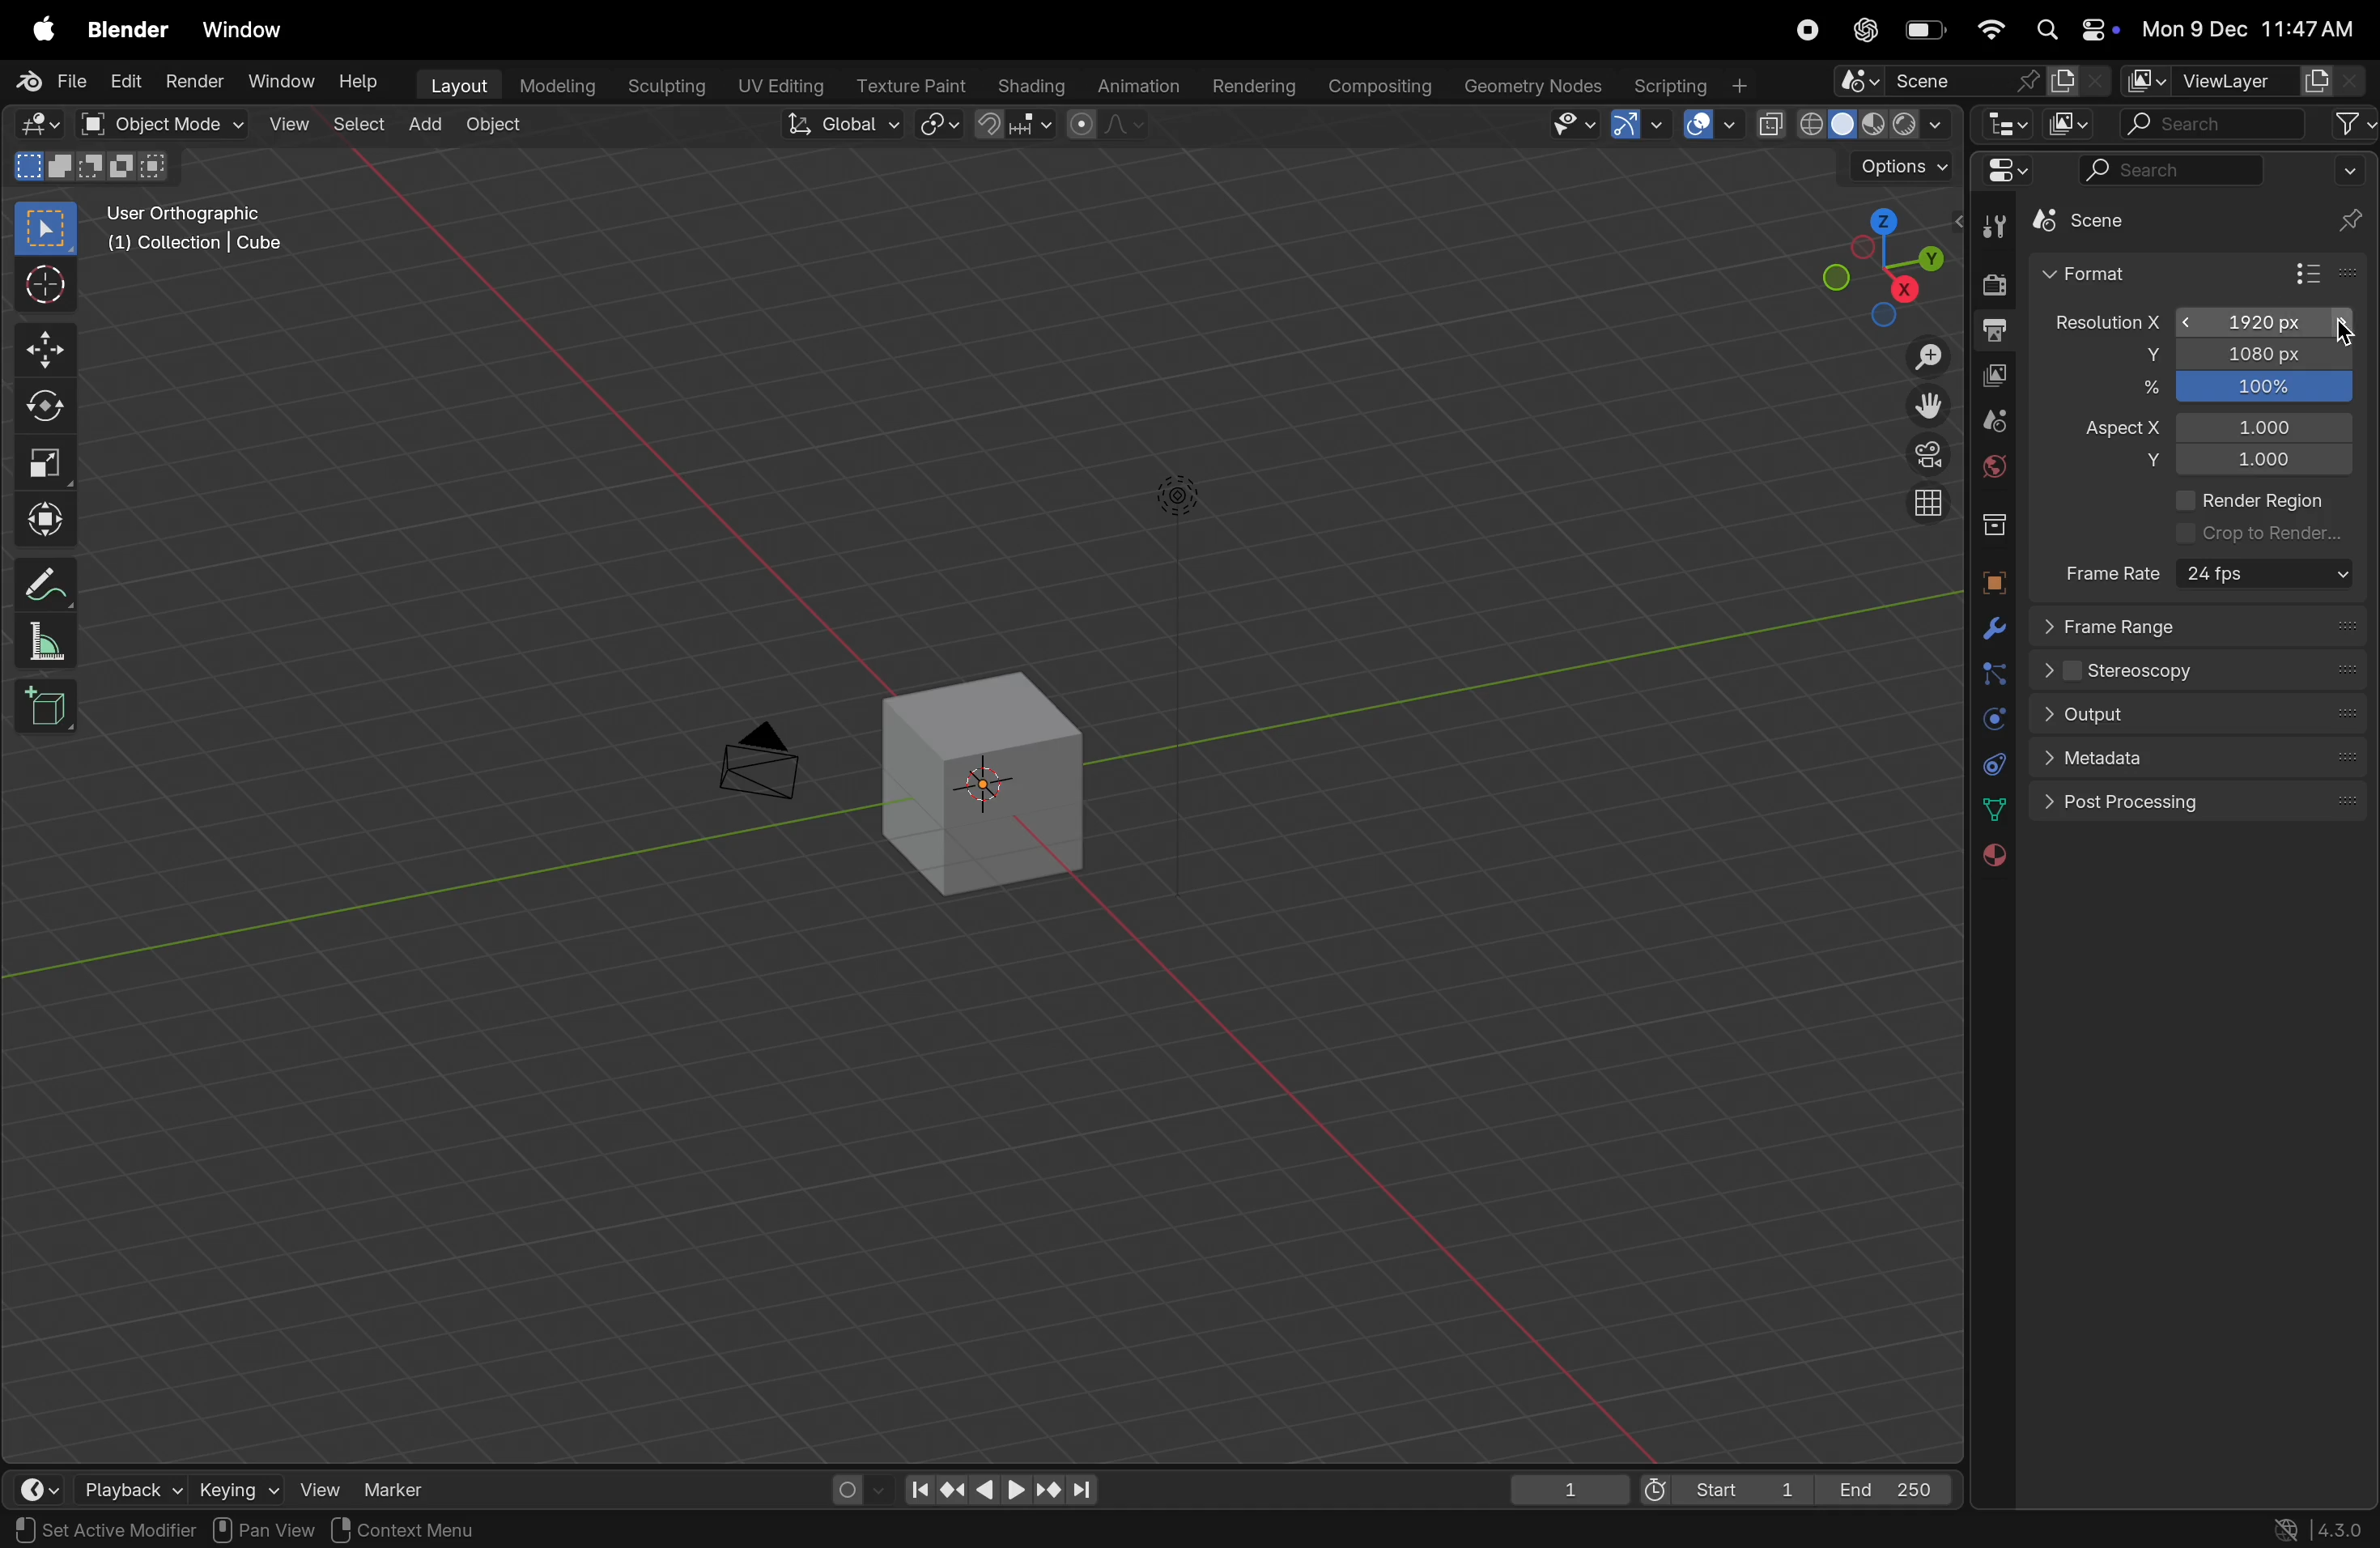 This screenshot has width=2380, height=1548. What do you see at coordinates (2114, 572) in the screenshot?
I see `frame` at bounding box center [2114, 572].